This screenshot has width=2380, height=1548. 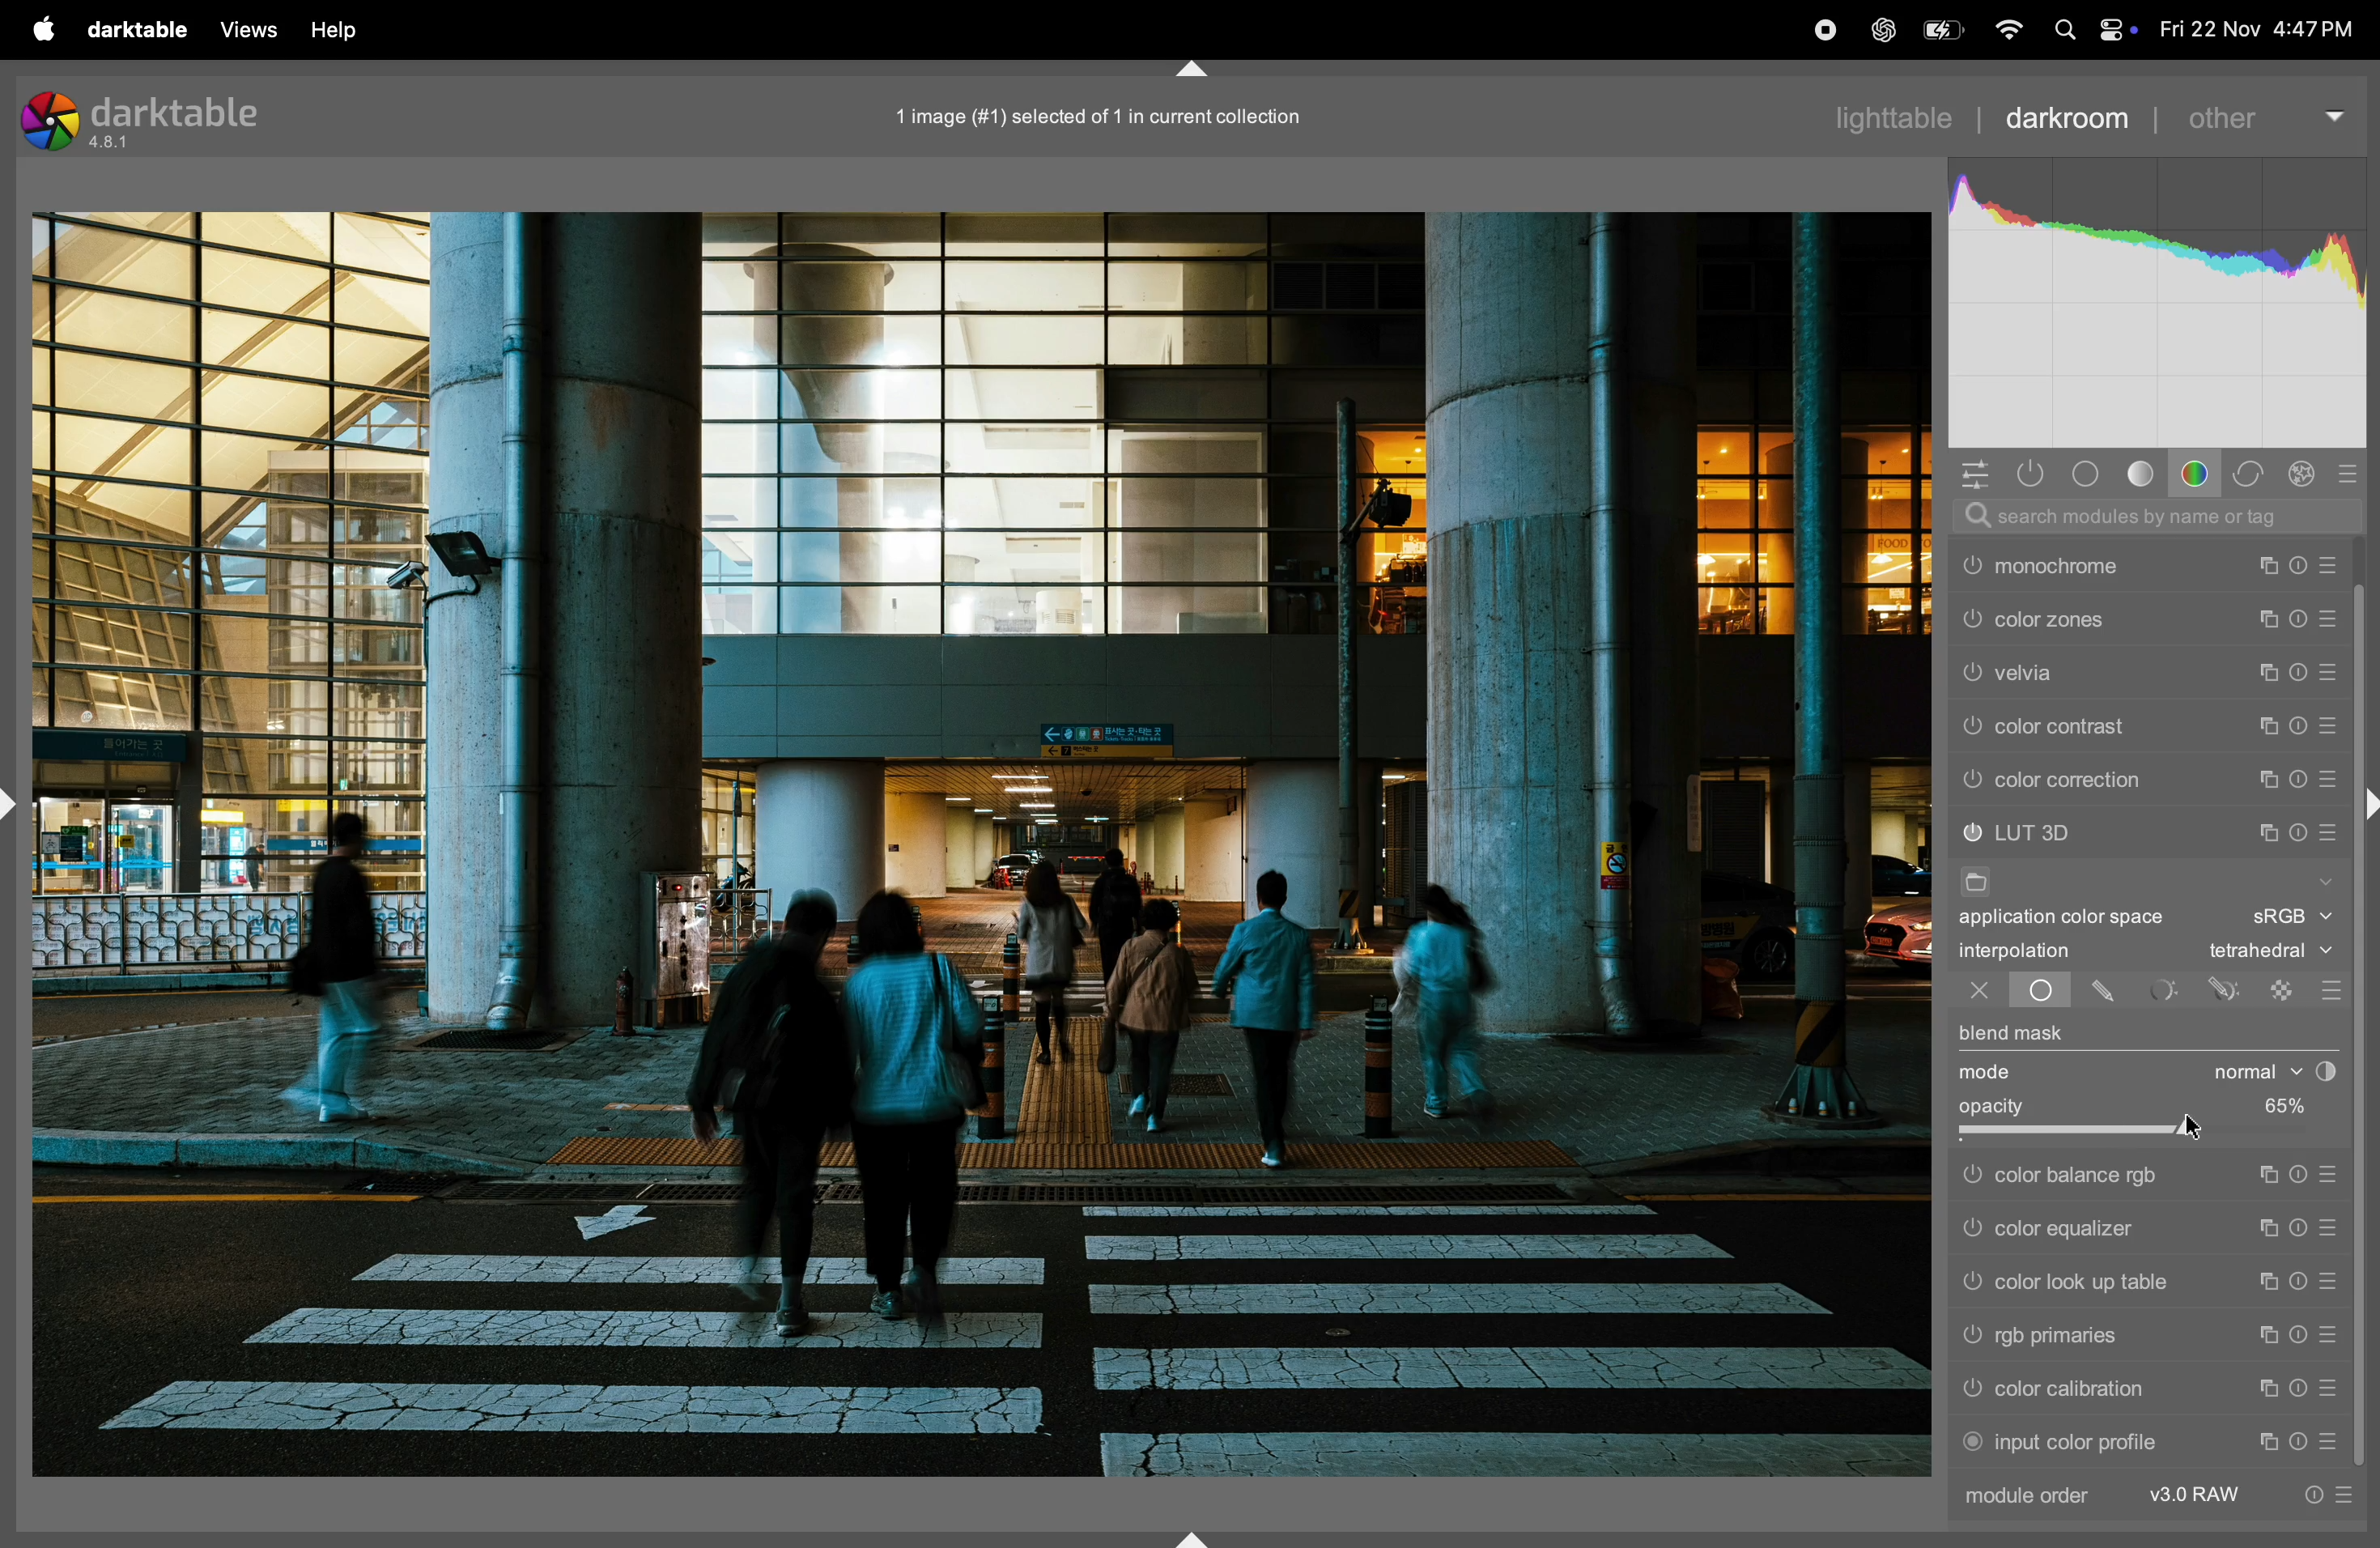 What do you see at coordinates (2086, 1443) in the screenshot?
I see `input color profile` at bounding box center [2086, 1443].